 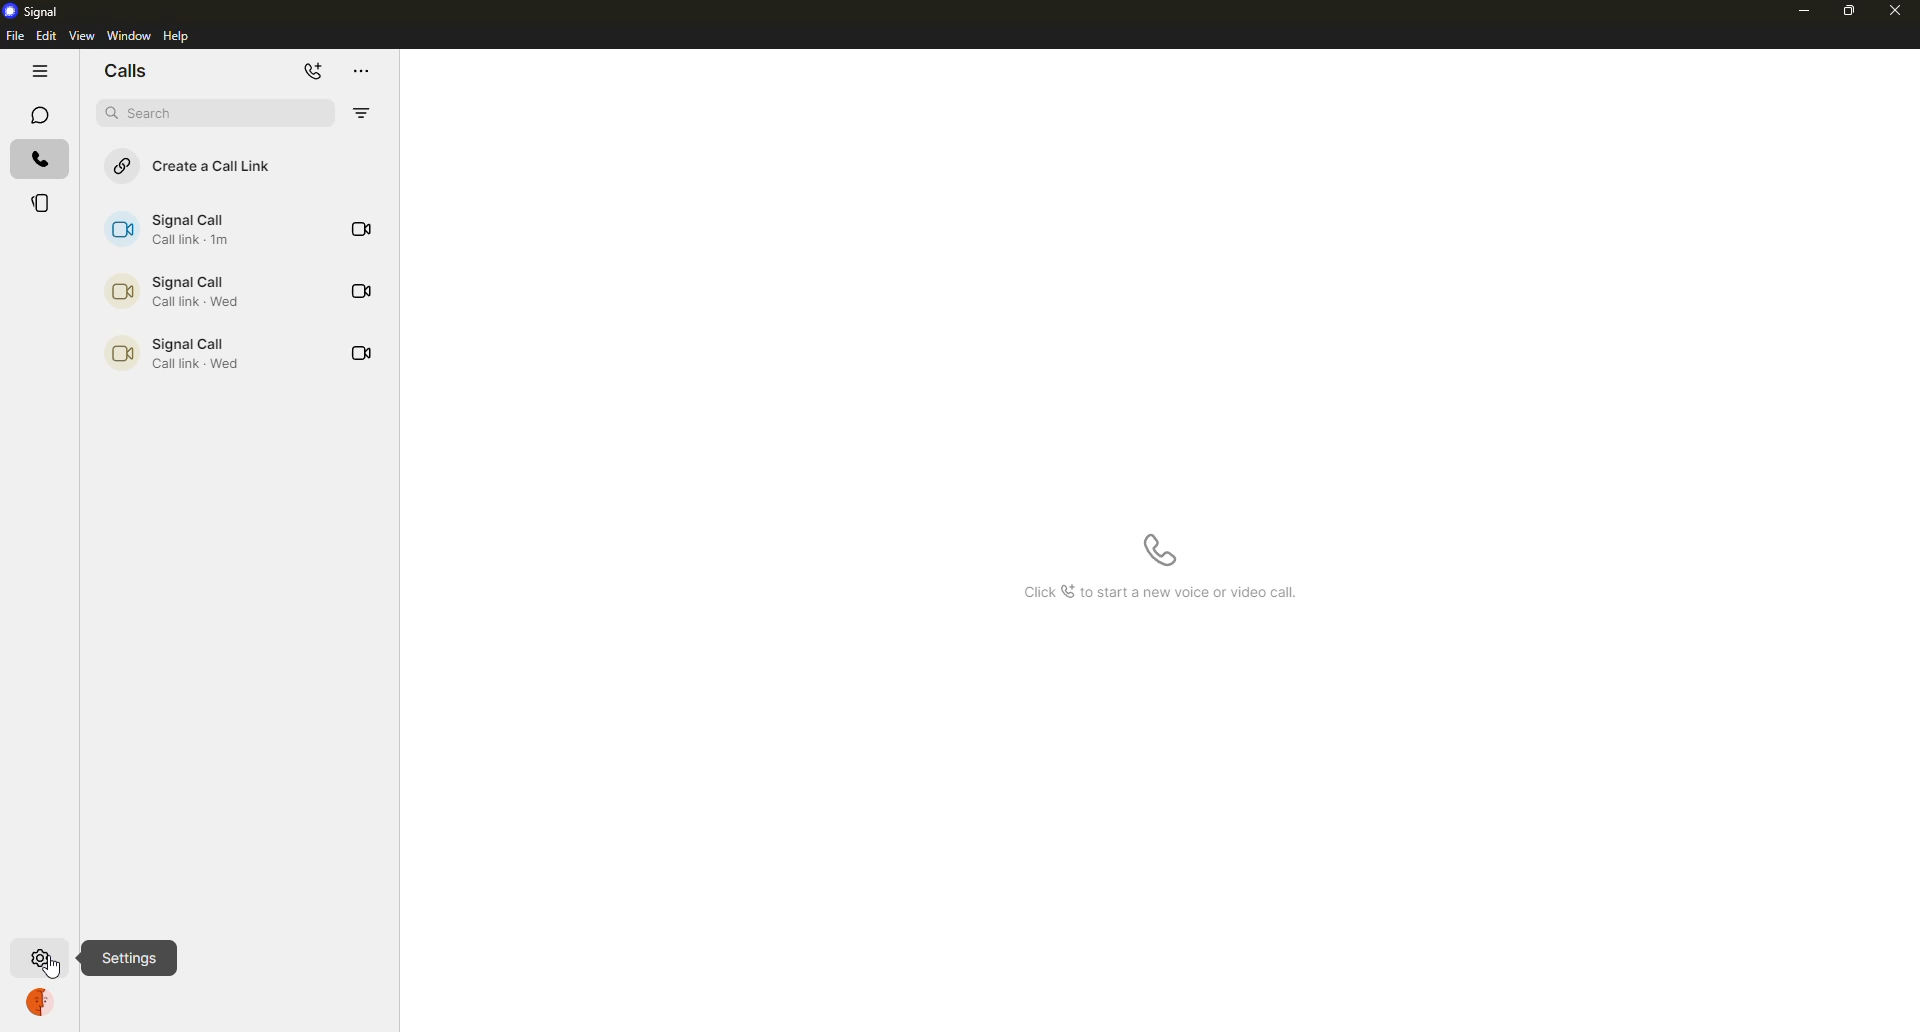 What do you see at coordinates (40, 957) in the screenshot?
I see `settings` at bounding box center [40, 957].